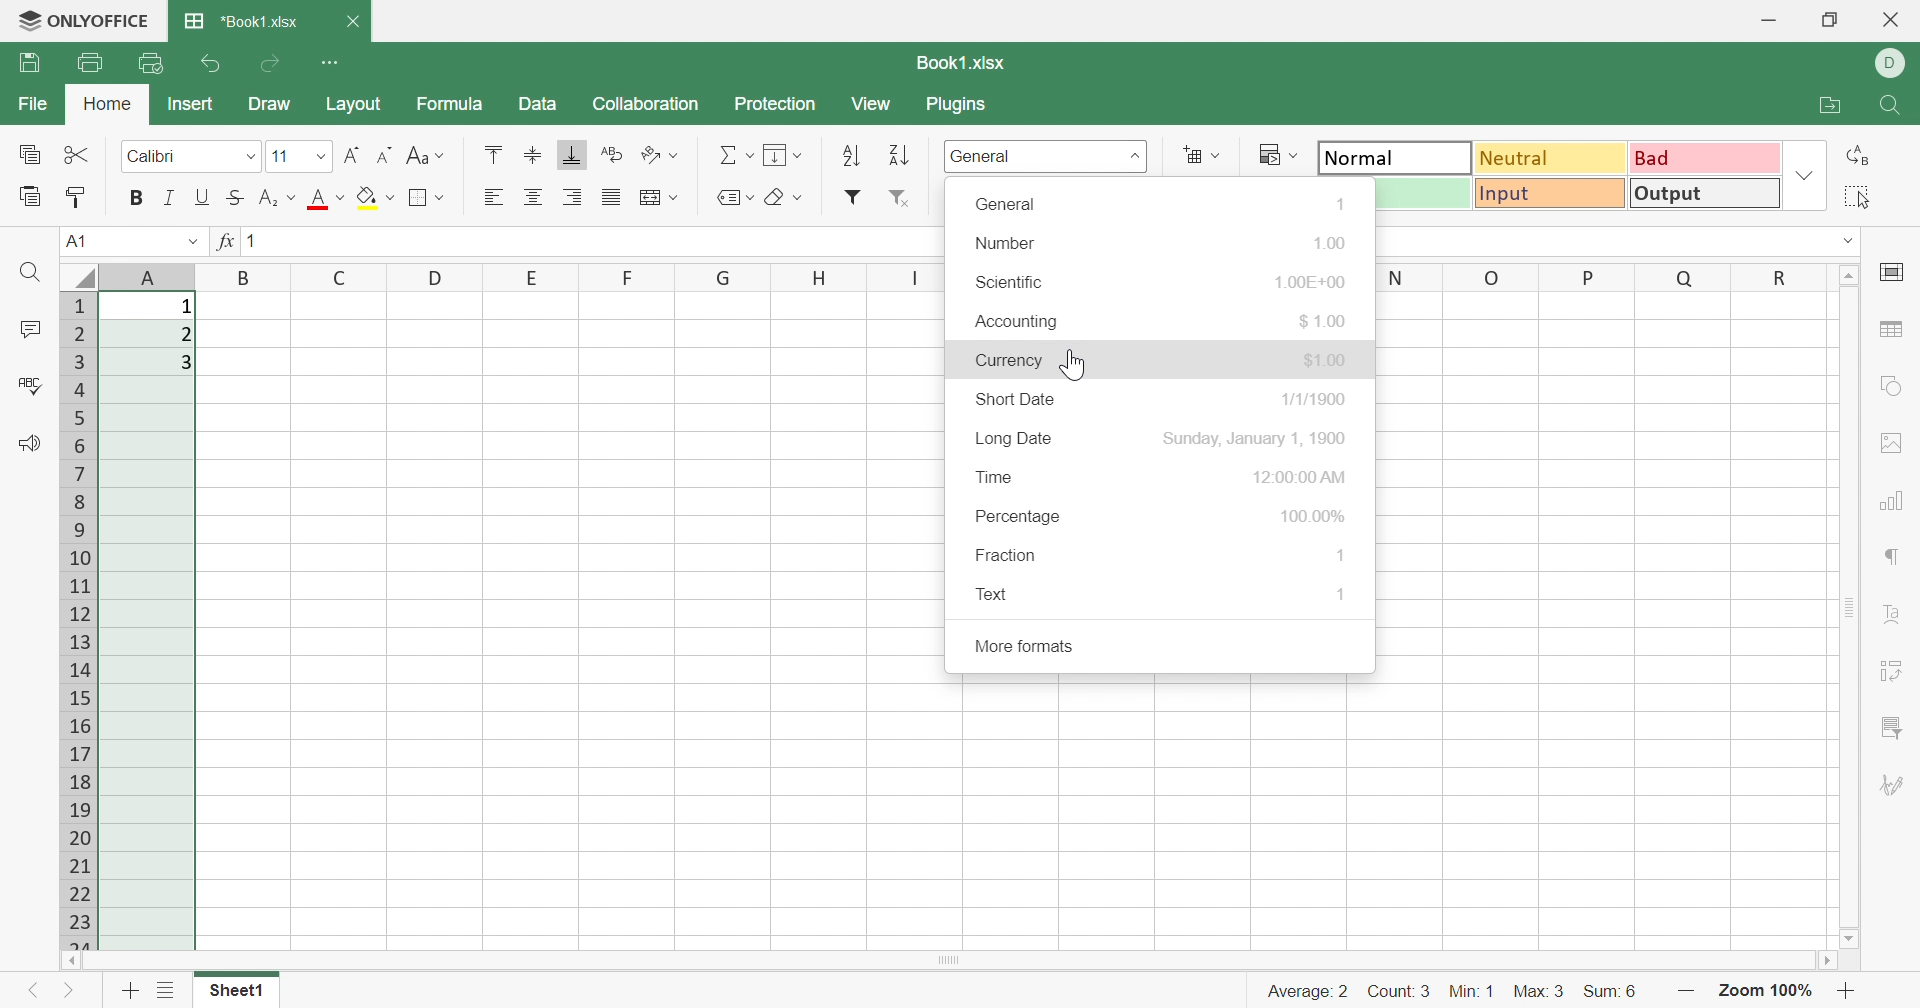 This screenshot has width=1920, height=1008. What do you see at coordinates (273, 64) in the screenshot?
I see `Redo` at bounding box center [273, 64].